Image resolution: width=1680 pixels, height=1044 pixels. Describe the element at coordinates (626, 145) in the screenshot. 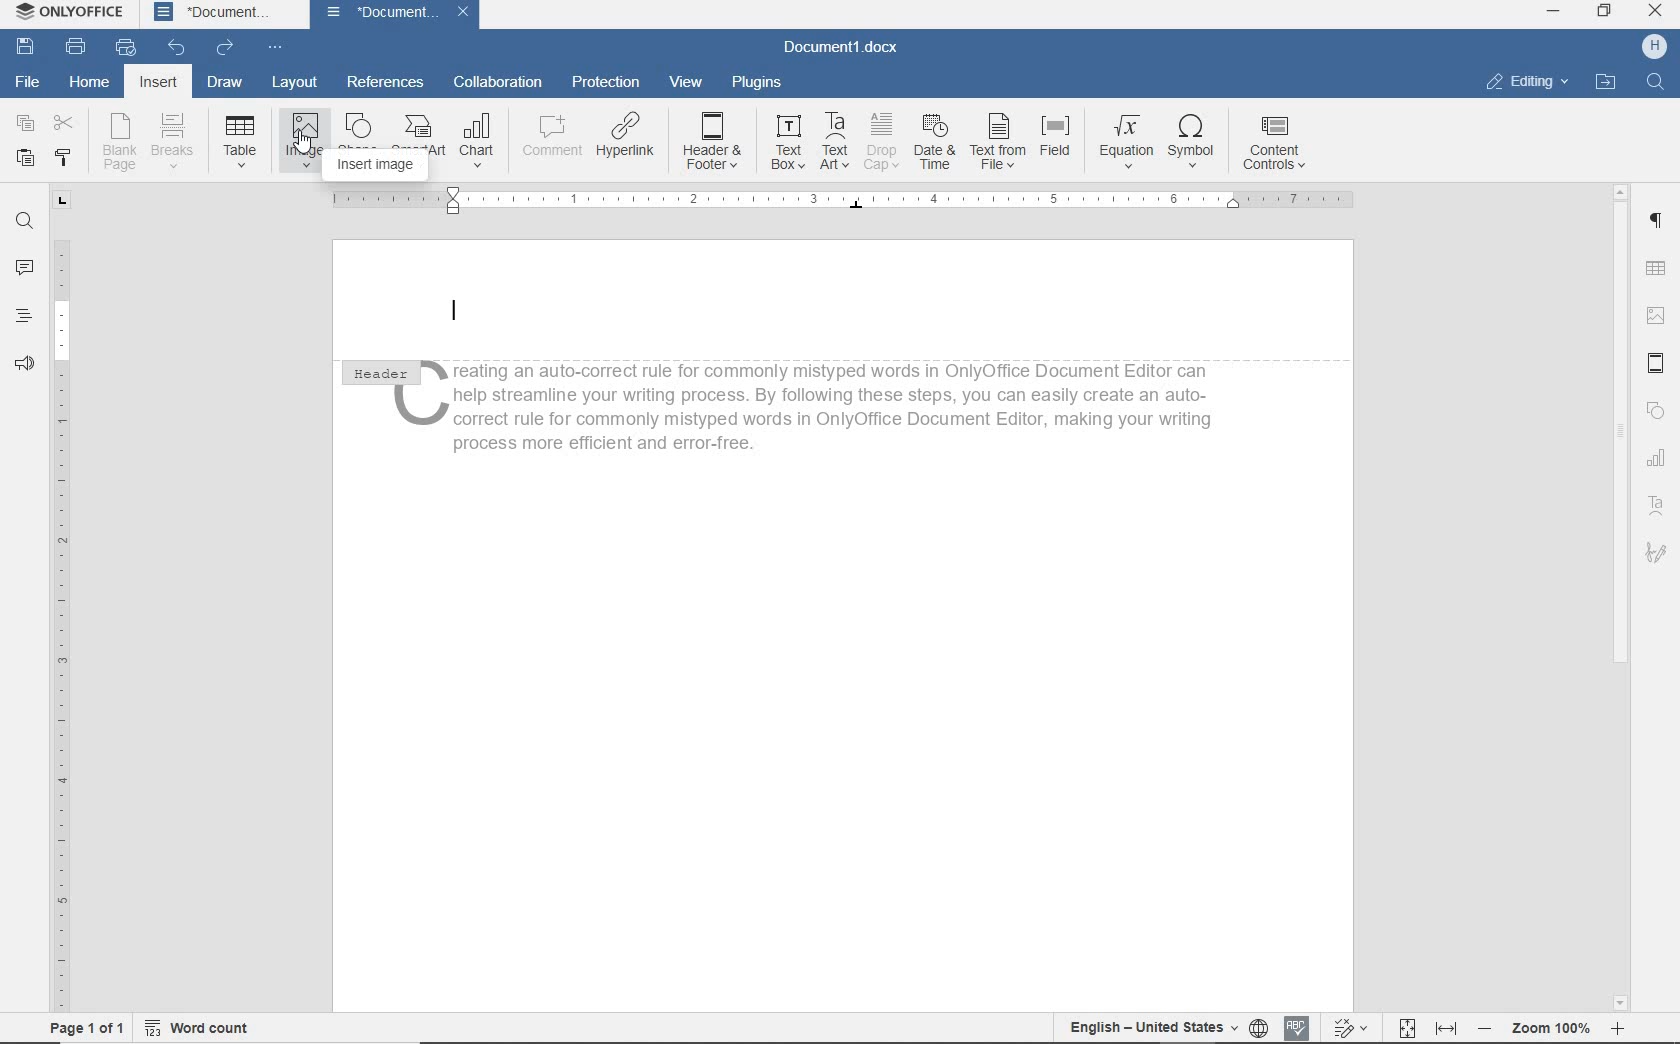

I see `HYPERLINK` at that location.